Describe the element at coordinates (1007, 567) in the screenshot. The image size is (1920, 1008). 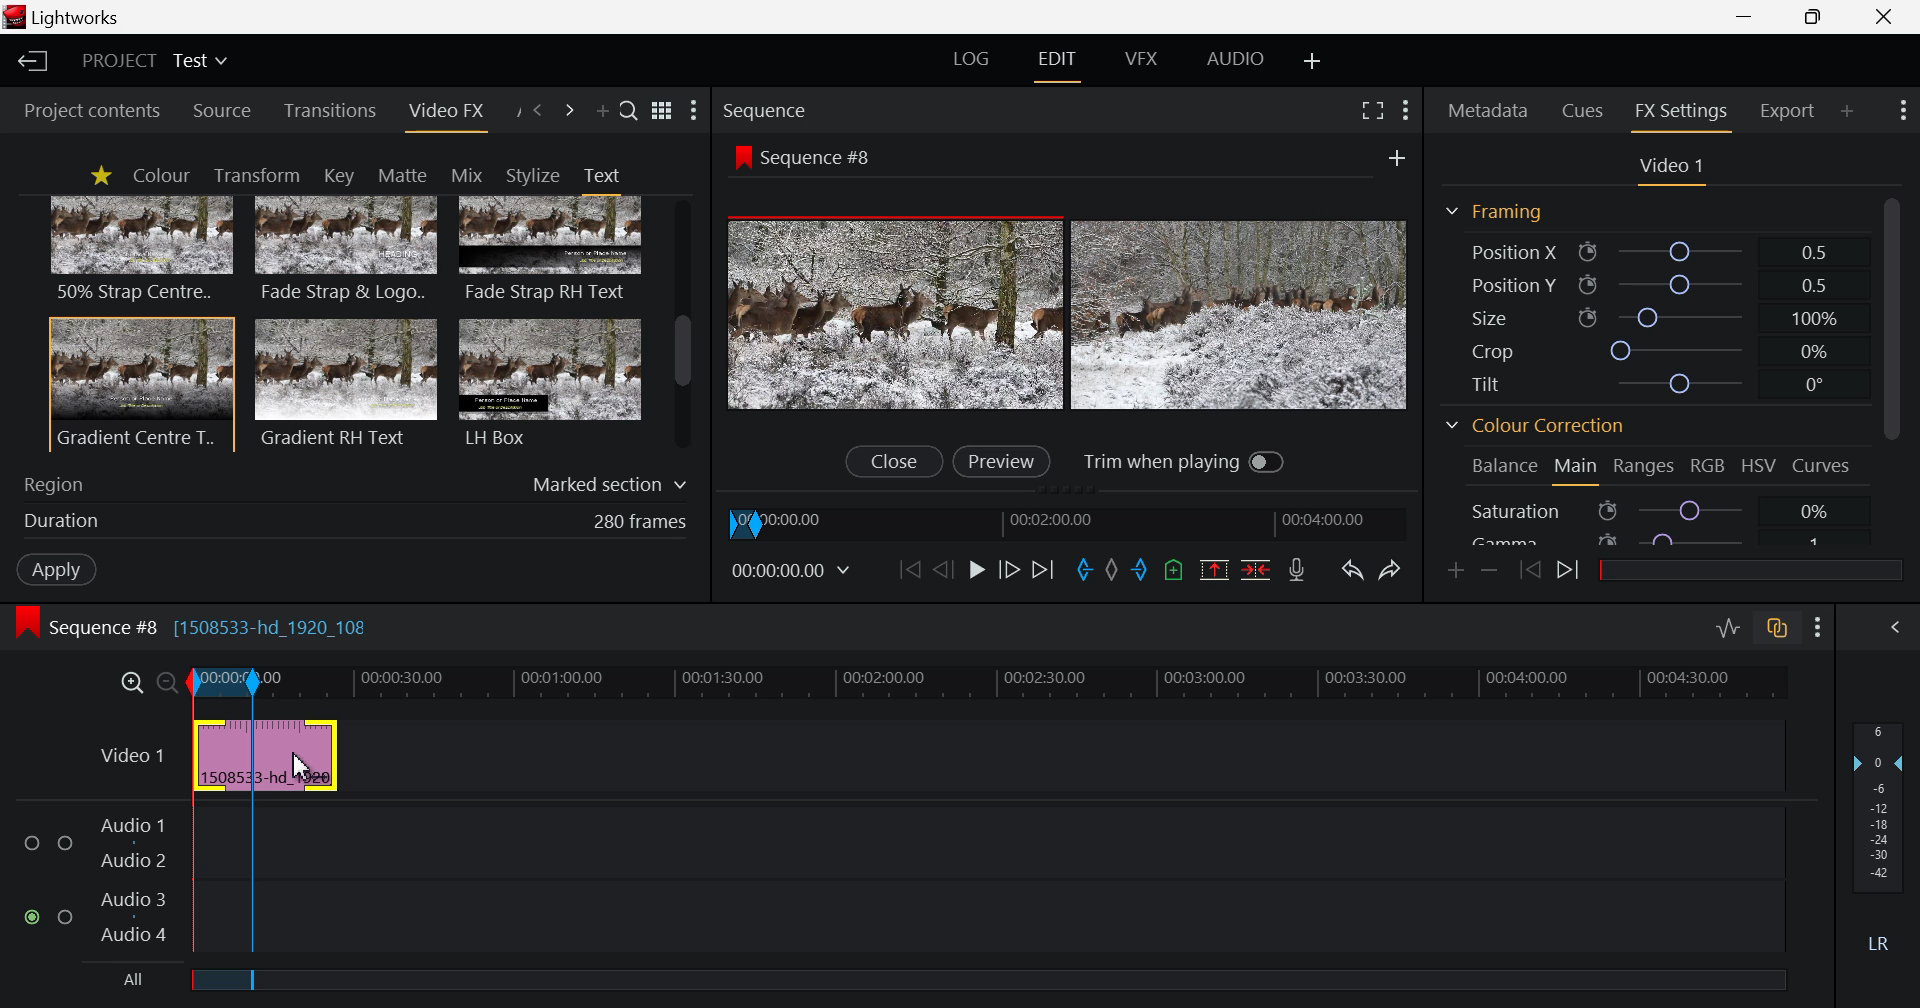
I see `Go Forward` at that location.